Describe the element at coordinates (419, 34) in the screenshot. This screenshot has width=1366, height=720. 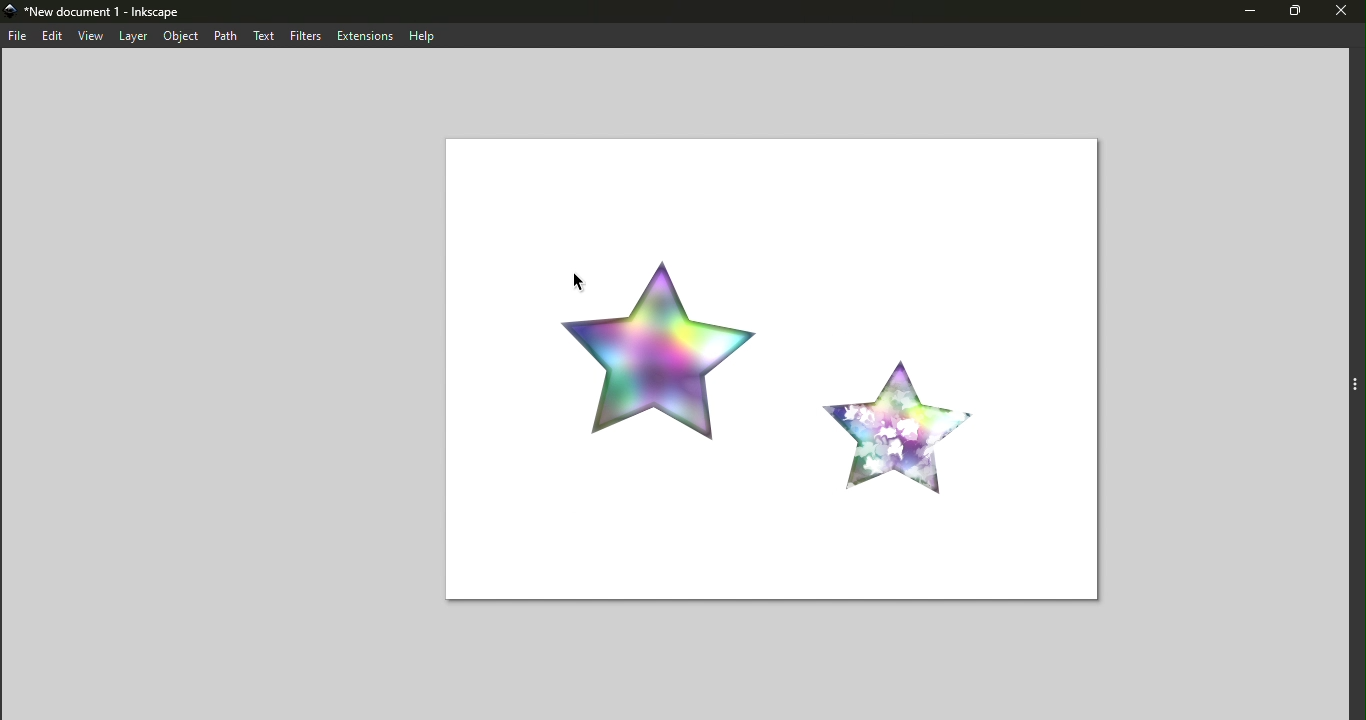
I see `help` at that location.